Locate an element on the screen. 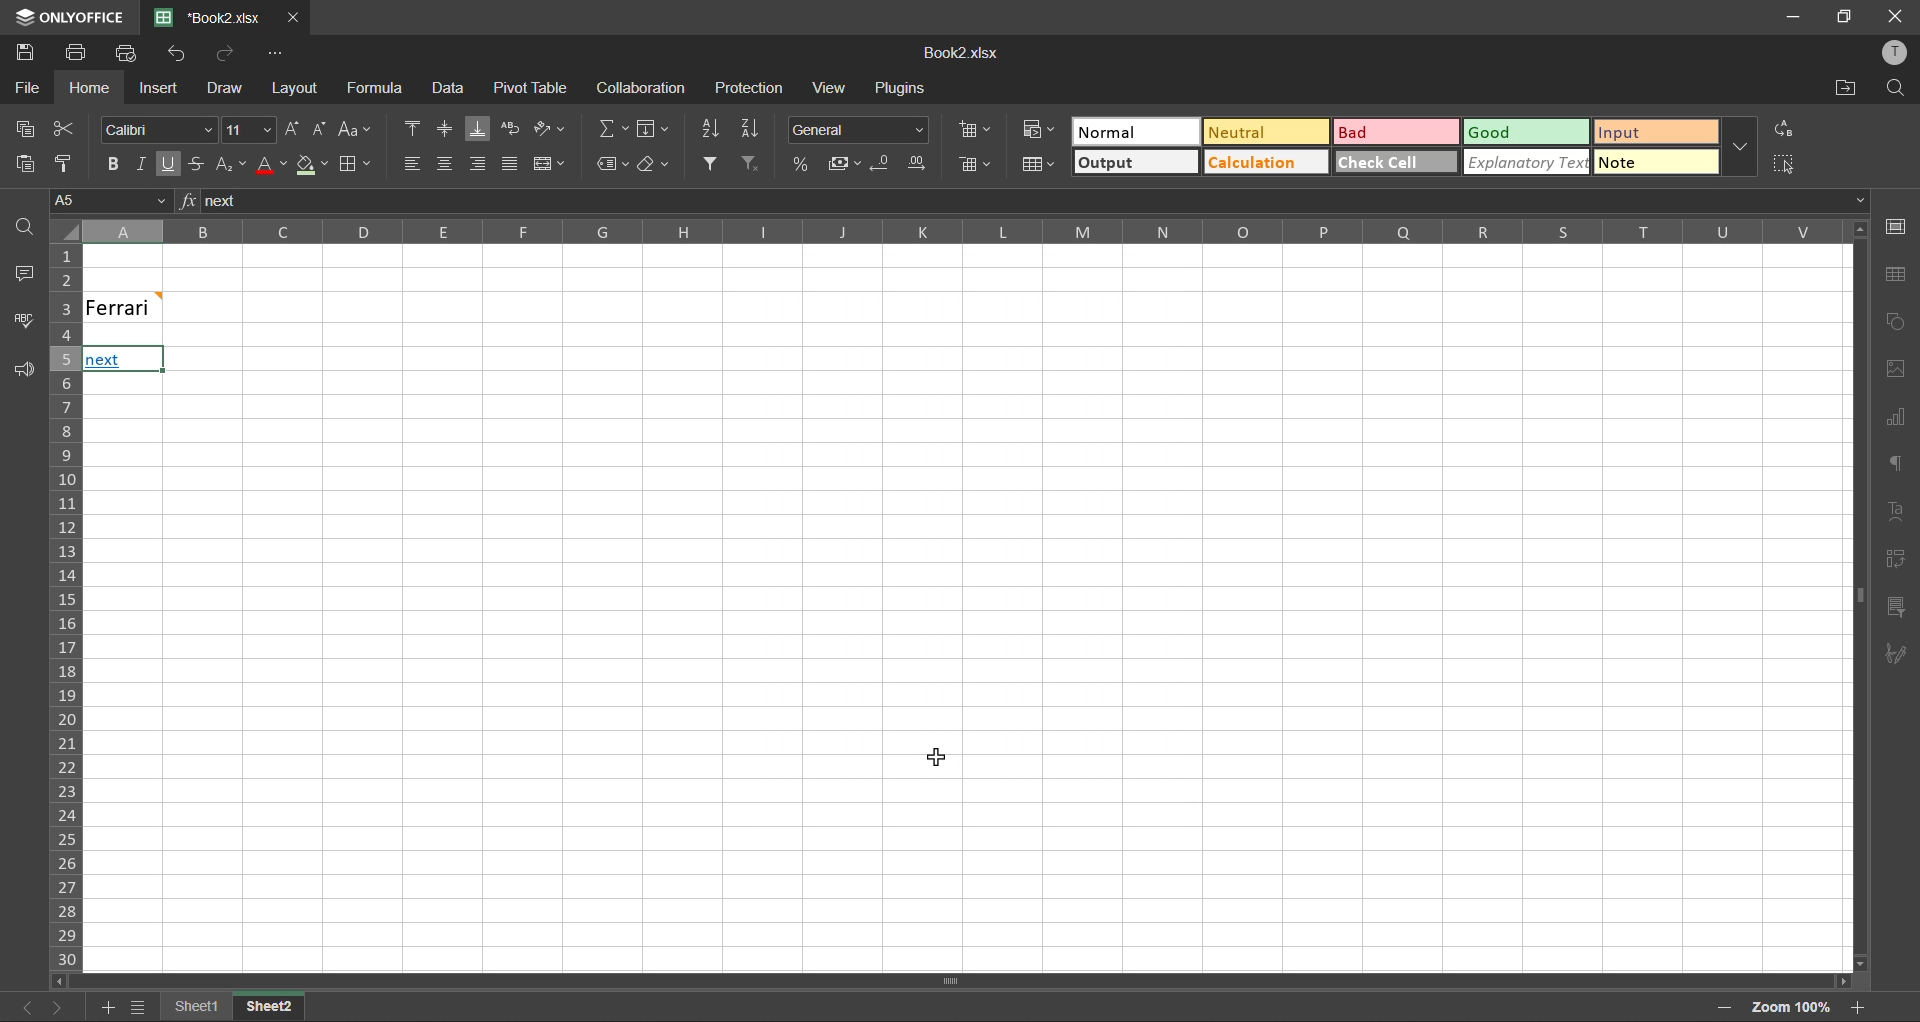  Vertical Scrollbar is located at coordinates (954, 983).